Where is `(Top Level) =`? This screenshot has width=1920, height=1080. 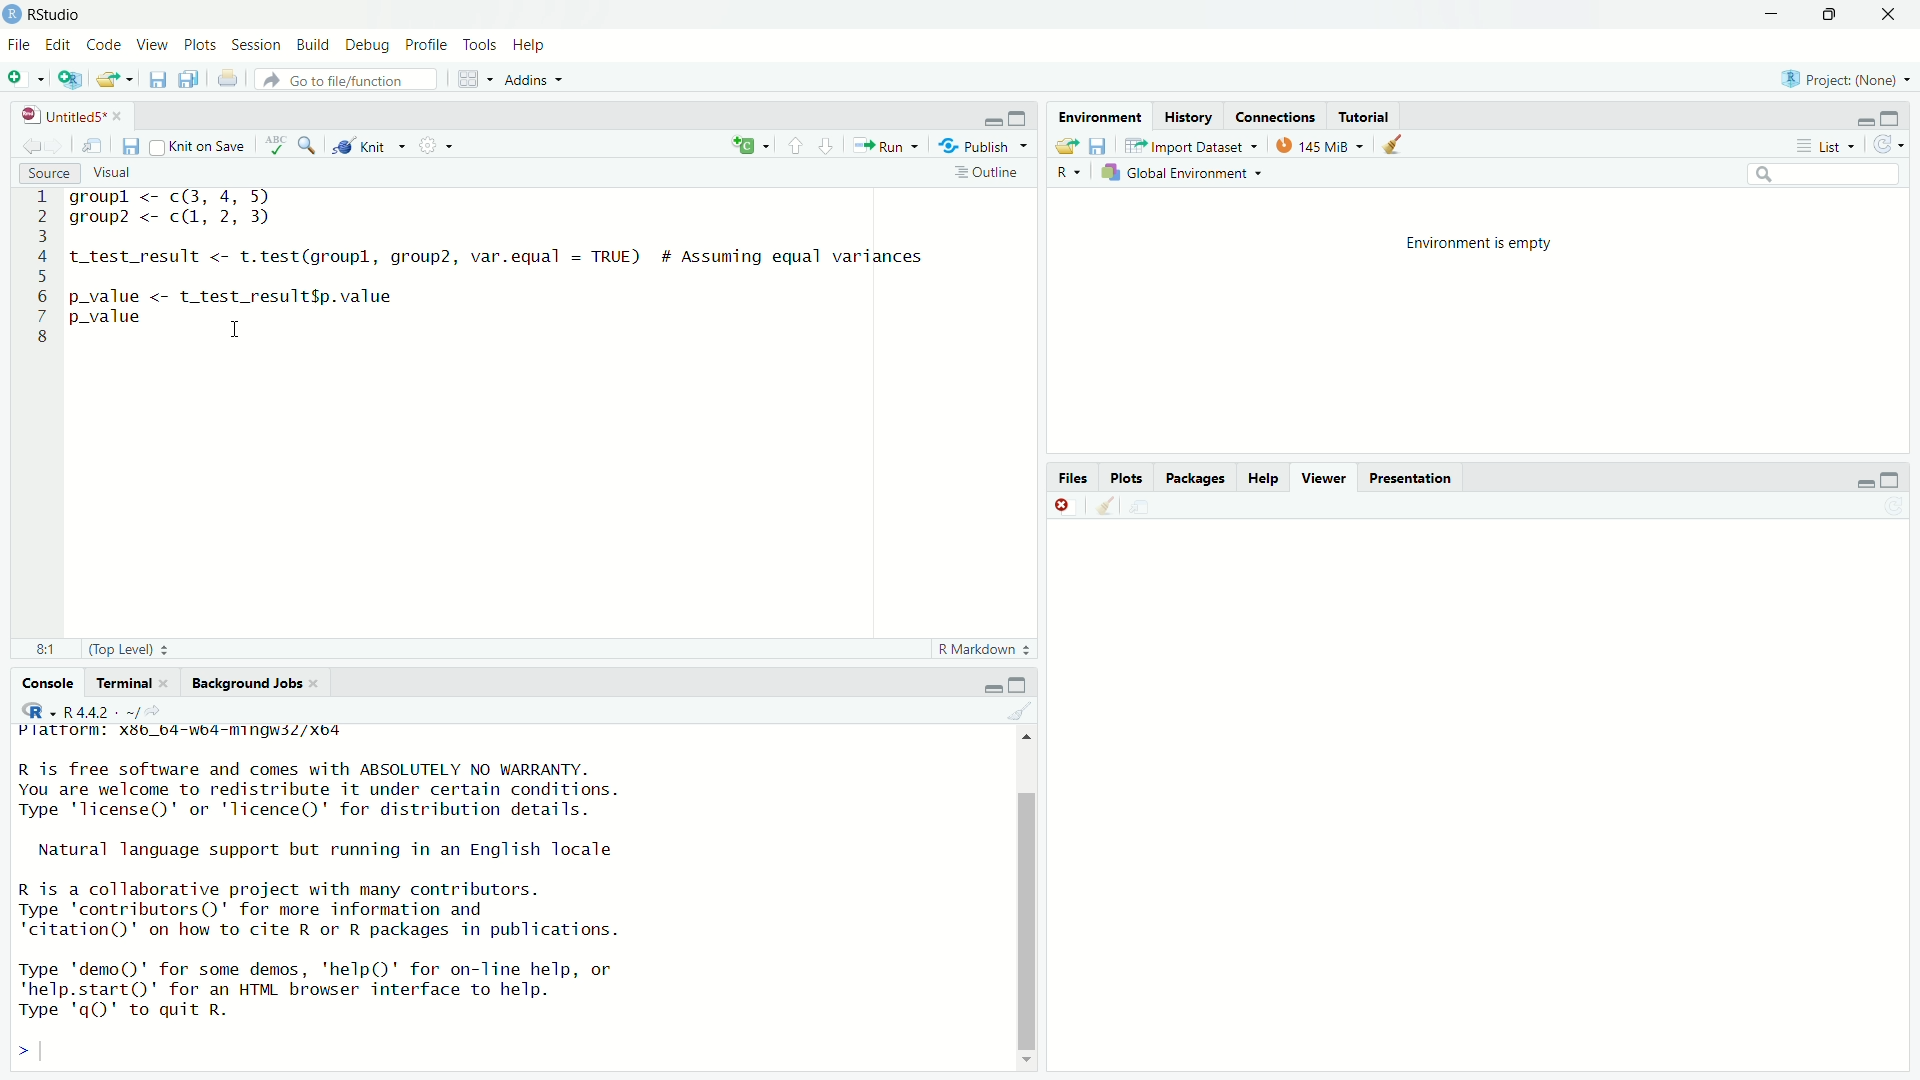 (Top Level) = is located at coordinates (123, 649).